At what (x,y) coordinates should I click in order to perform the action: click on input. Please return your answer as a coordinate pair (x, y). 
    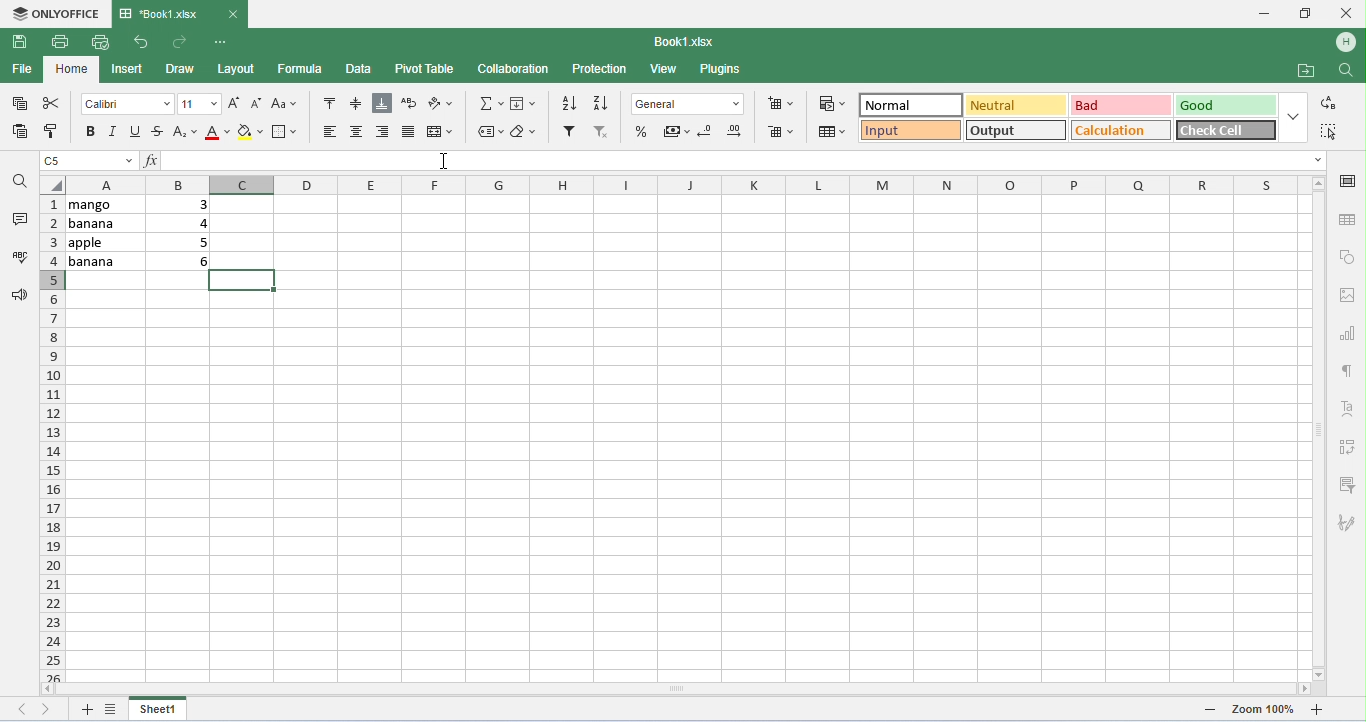
    Looking at the image, I should click on (910, 131).